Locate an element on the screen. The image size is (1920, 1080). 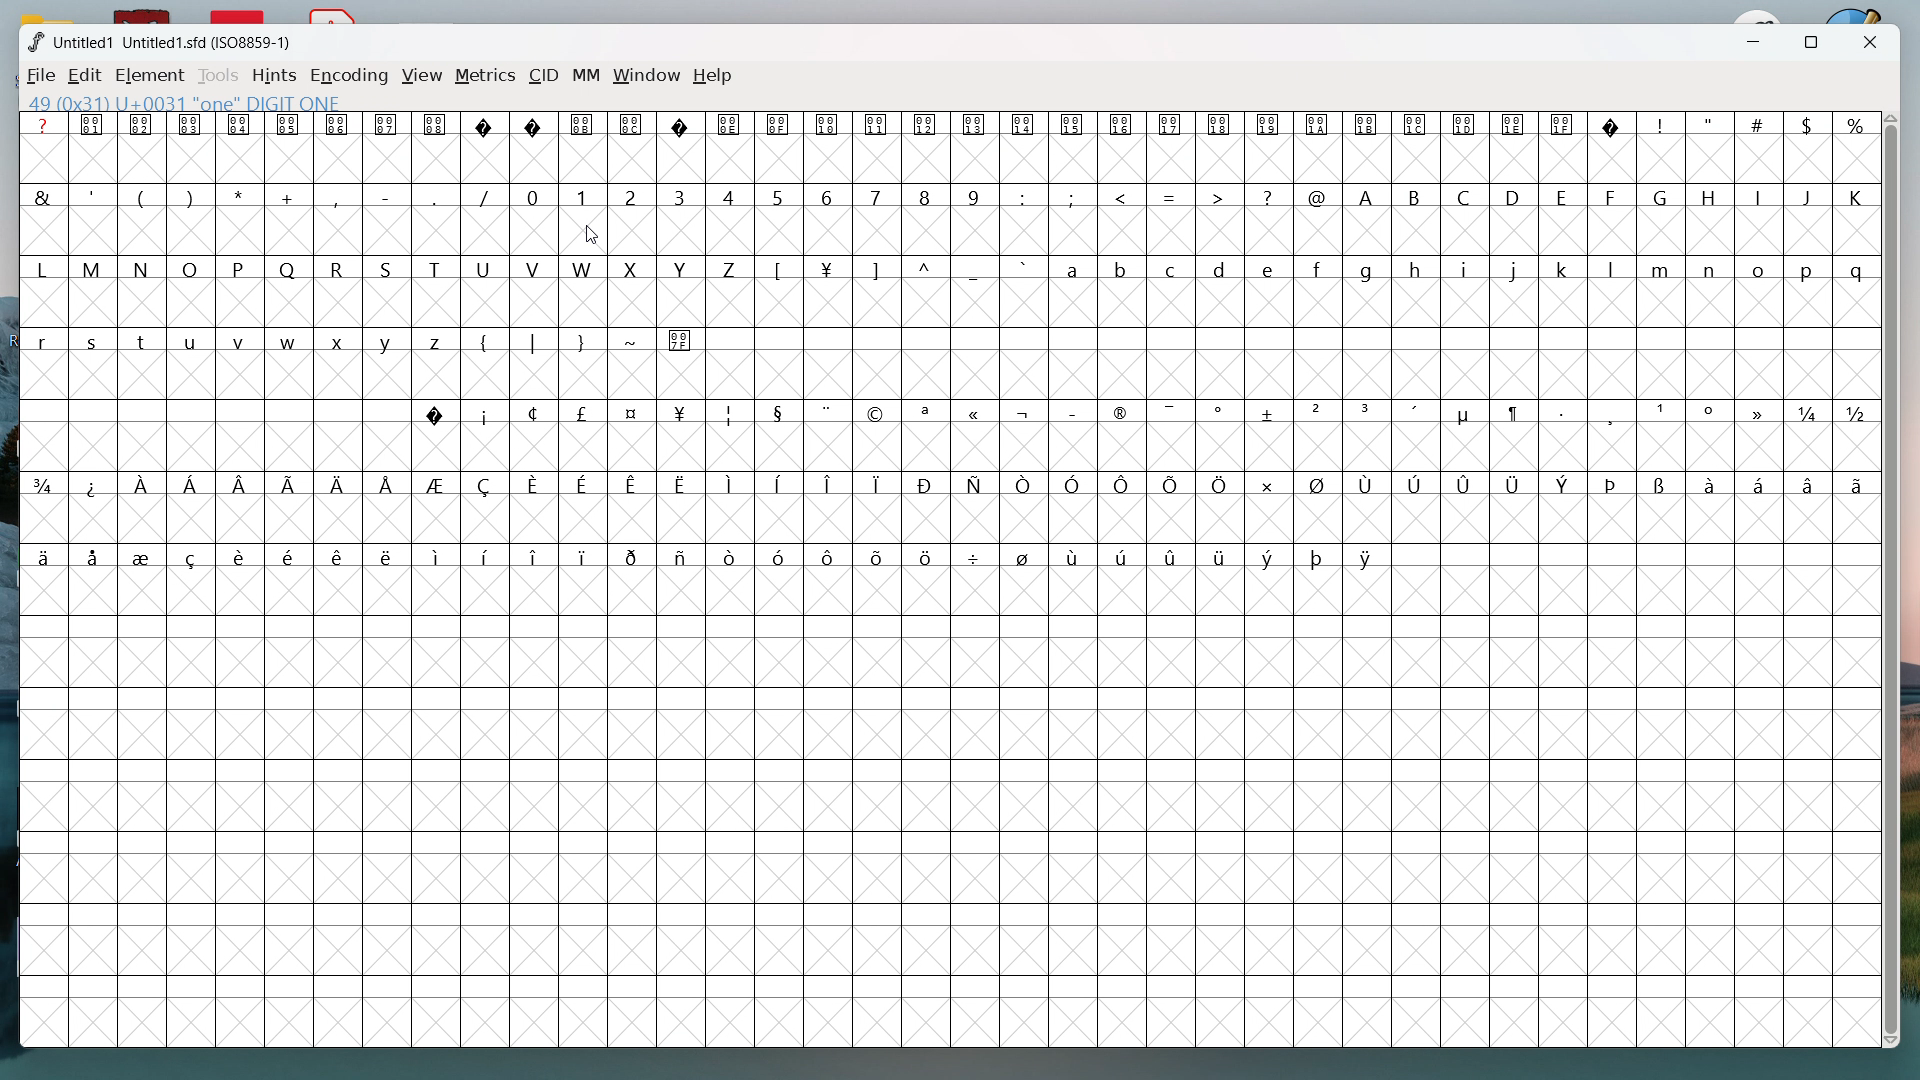
+ is located at coordinates (290, 196).